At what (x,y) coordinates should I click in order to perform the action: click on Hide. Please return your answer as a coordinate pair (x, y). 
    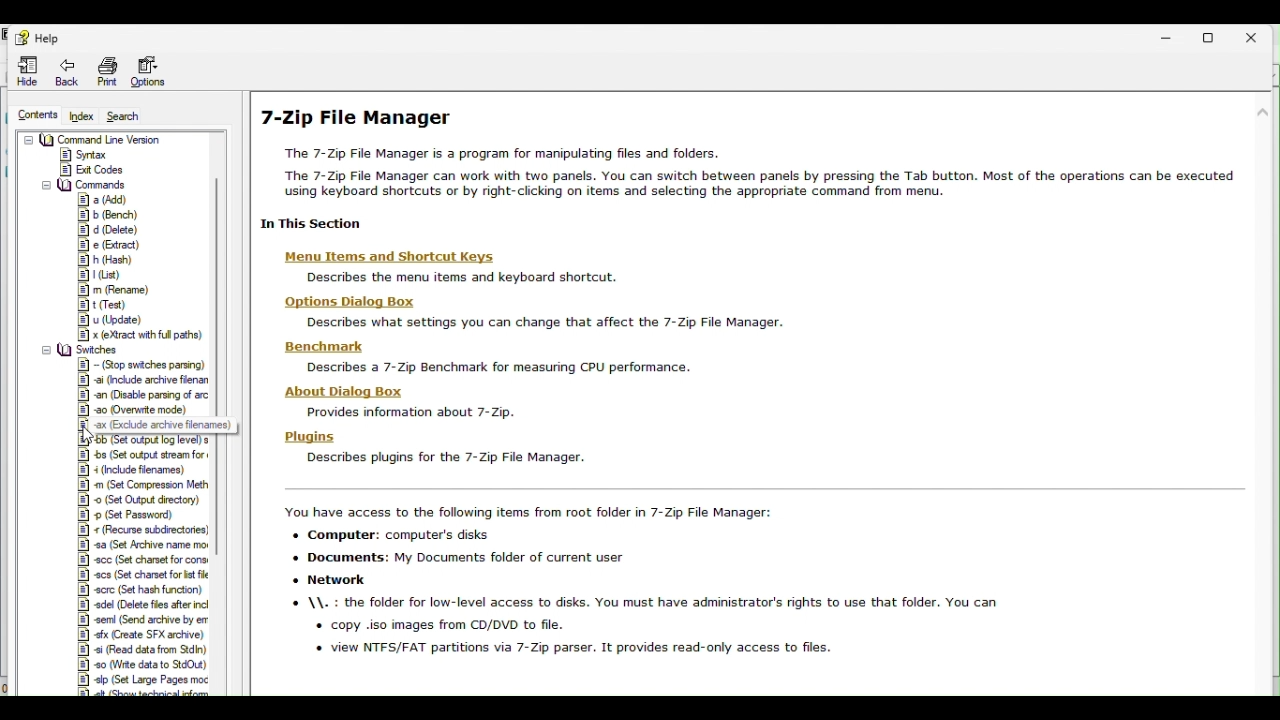
    Looking at the image, I should click on (19, 71).